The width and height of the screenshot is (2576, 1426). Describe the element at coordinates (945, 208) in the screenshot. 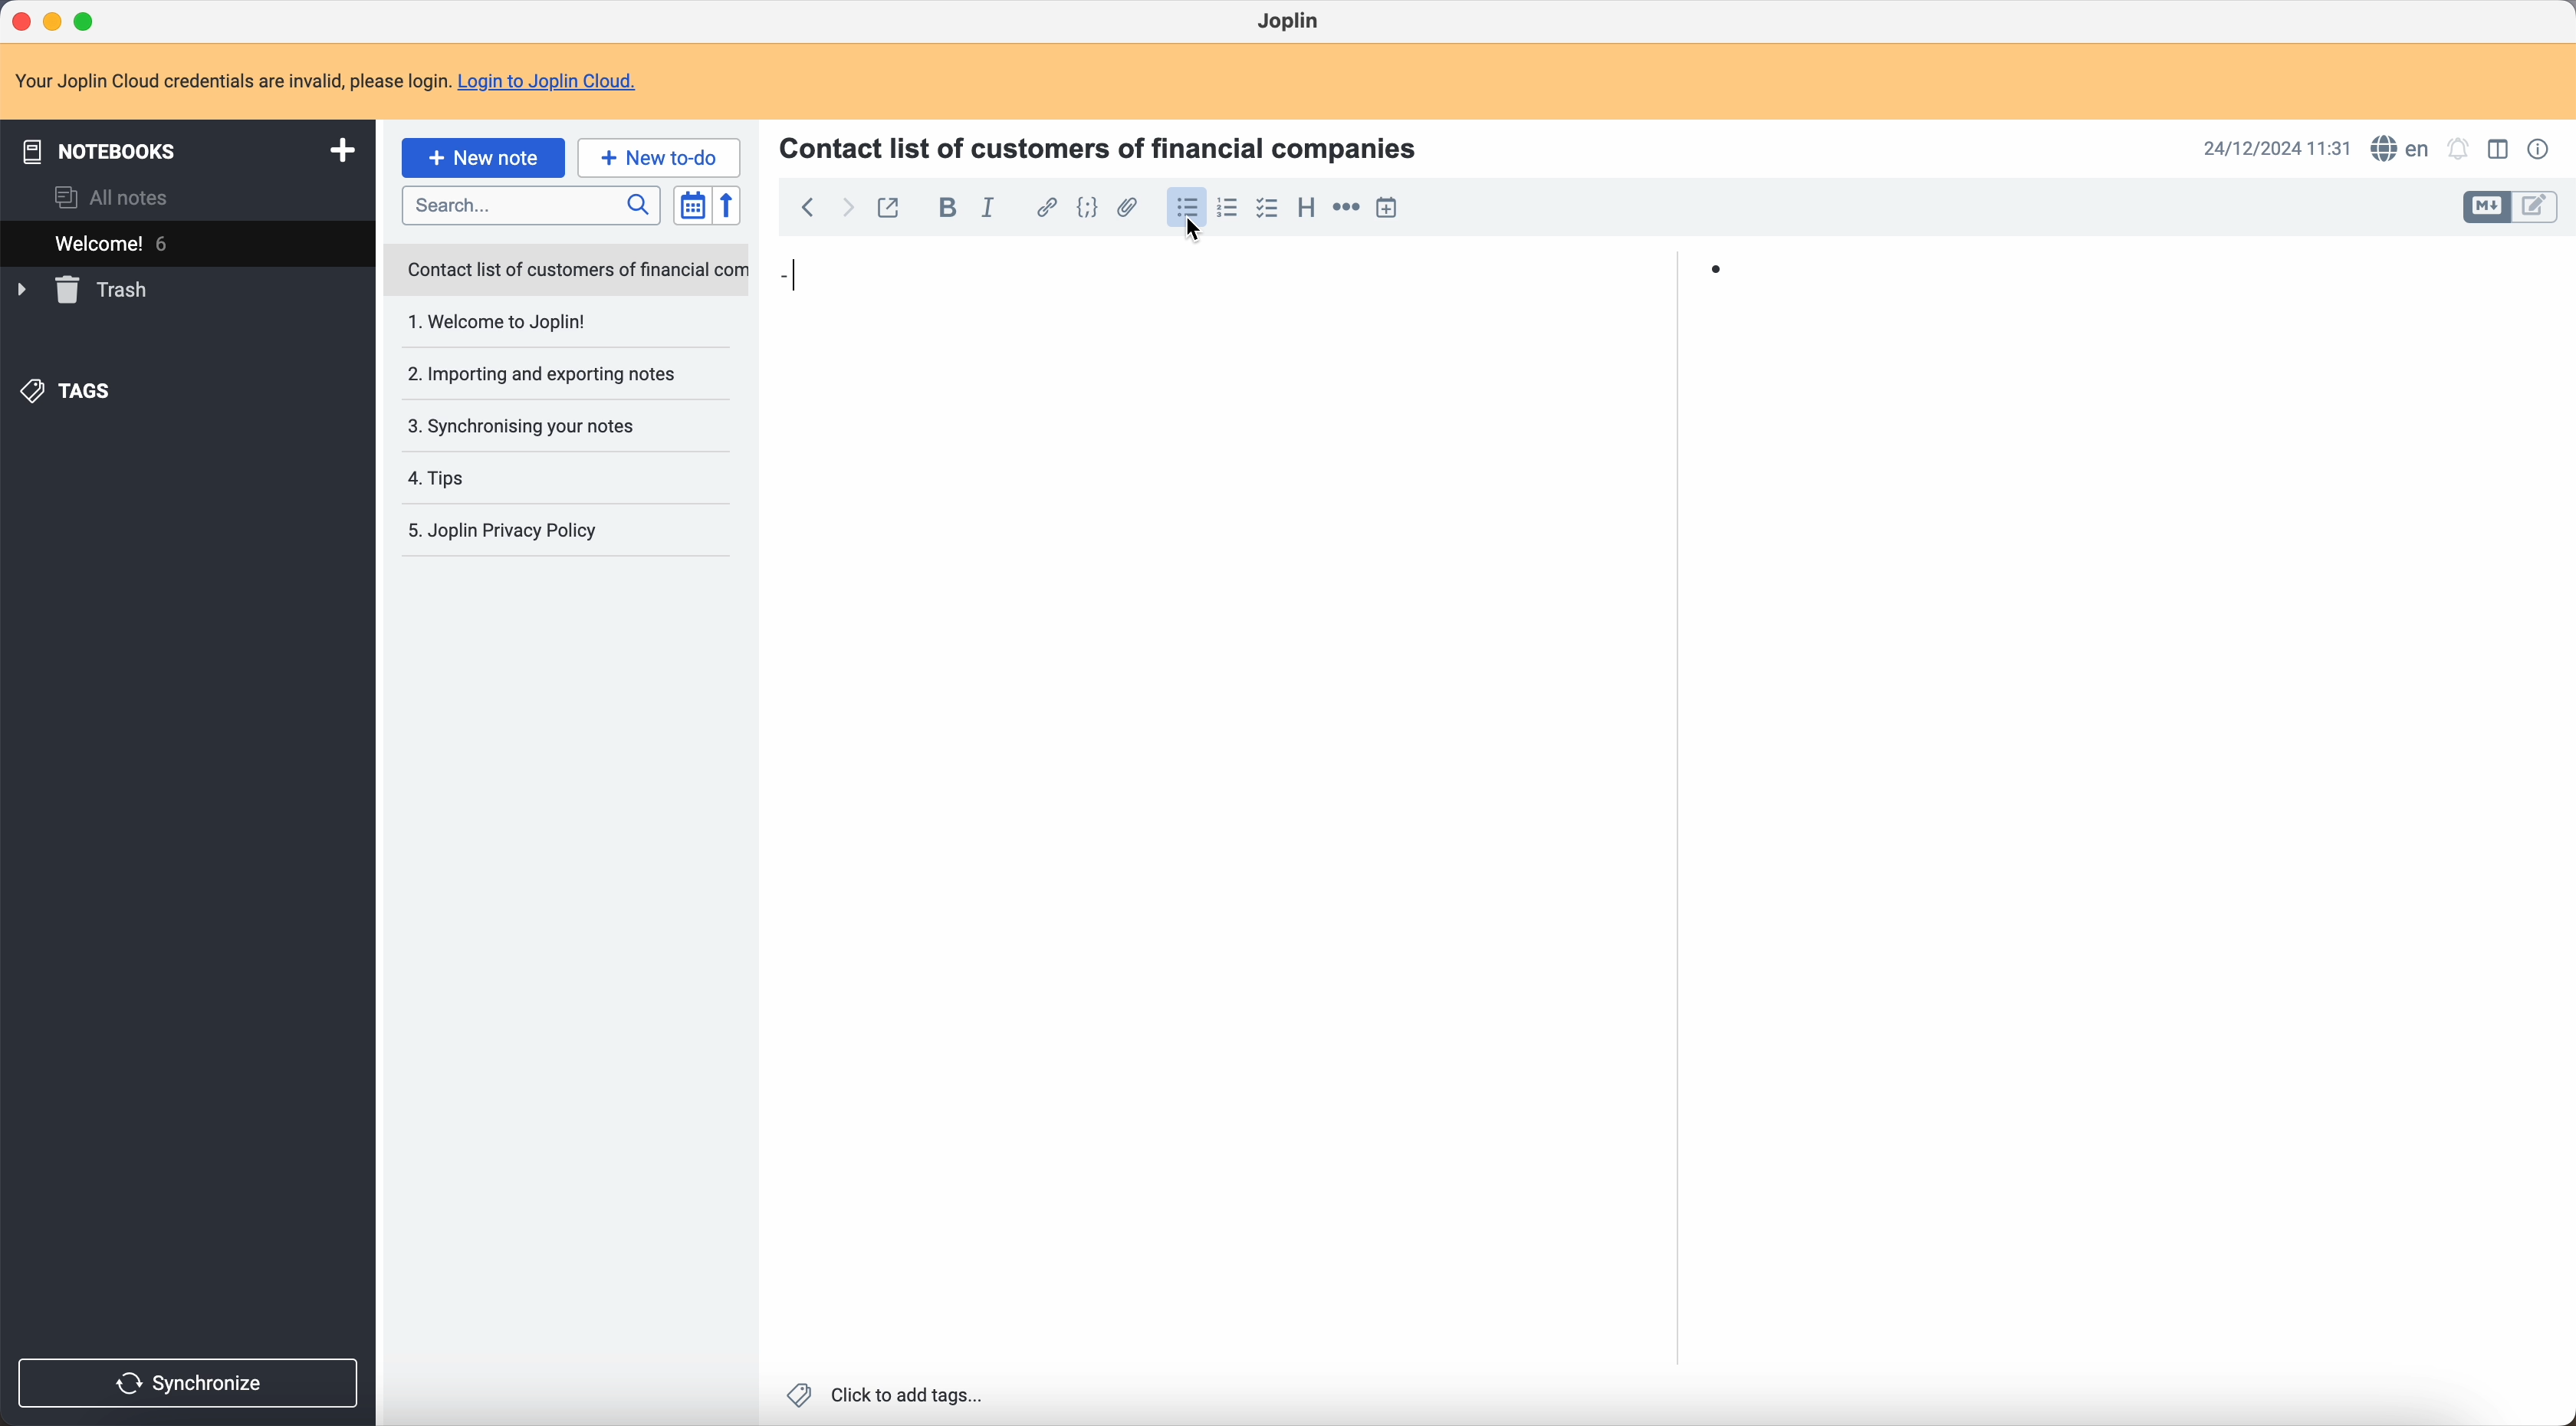

I see `bold` at that location.